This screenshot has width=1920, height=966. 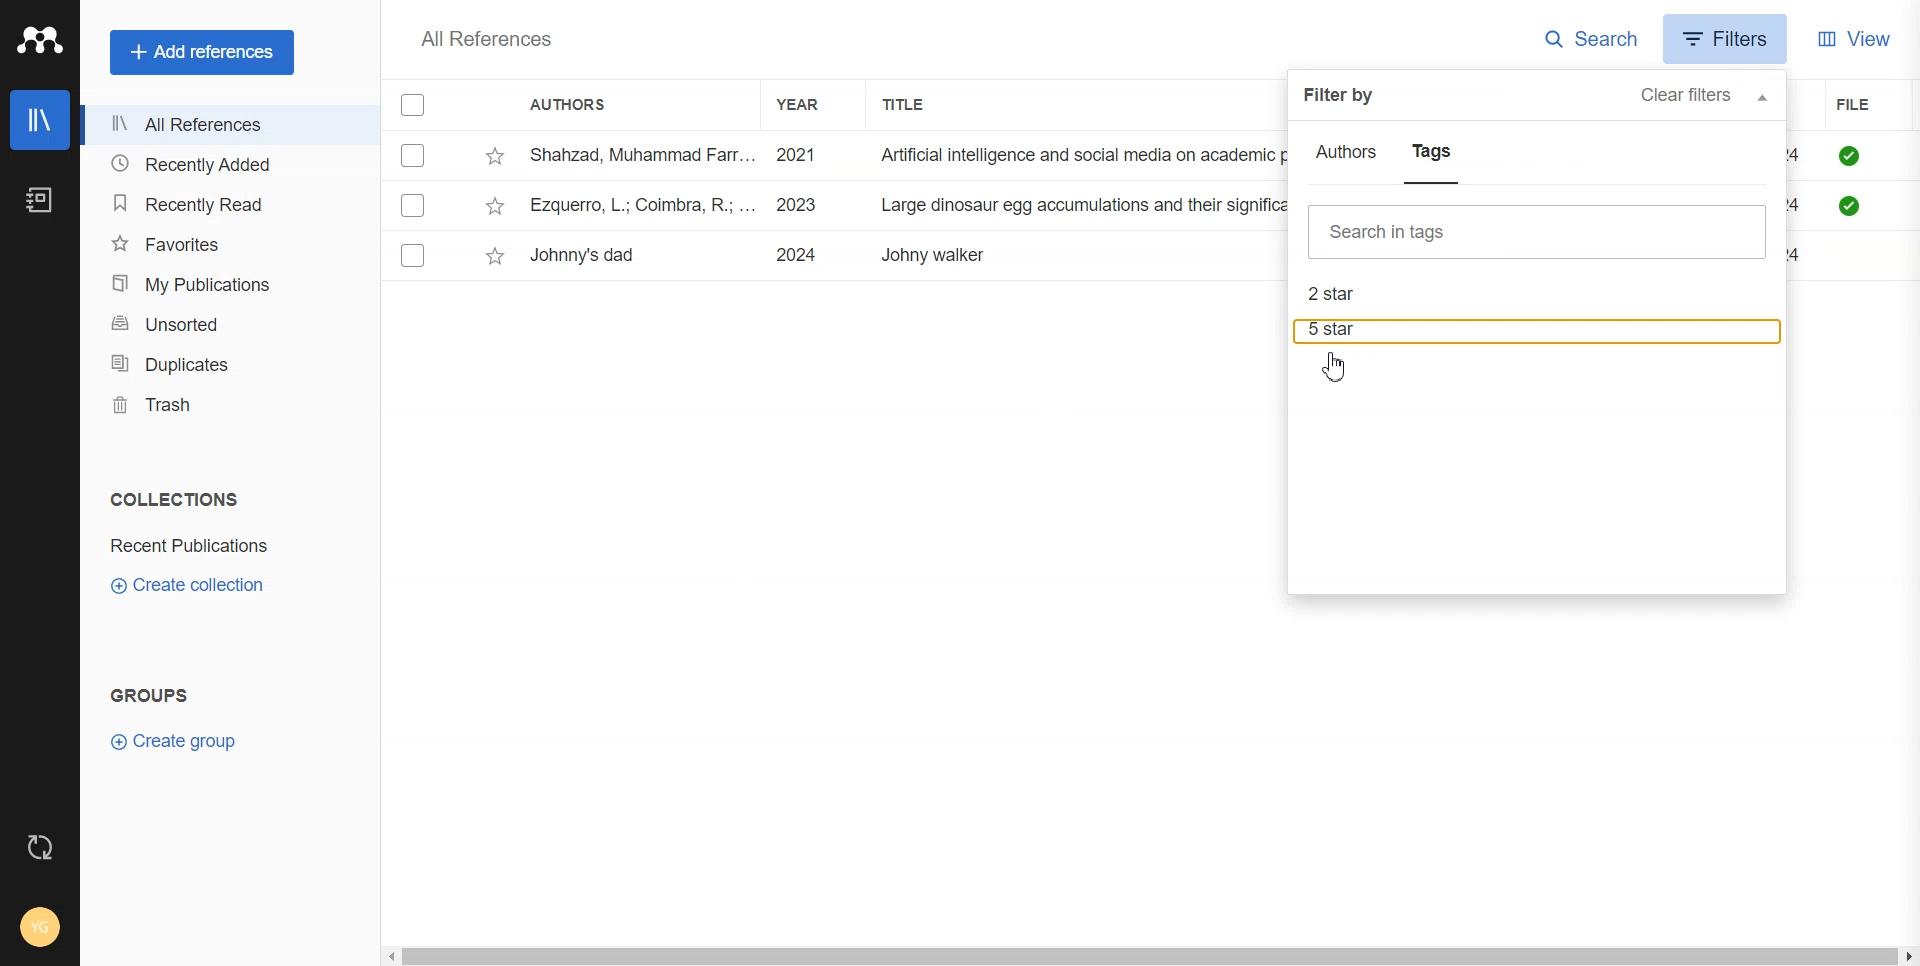 What do you see at coordinates (183, 740) in the screenshot?
I see `Create Group` at bounding box center [183, 740].